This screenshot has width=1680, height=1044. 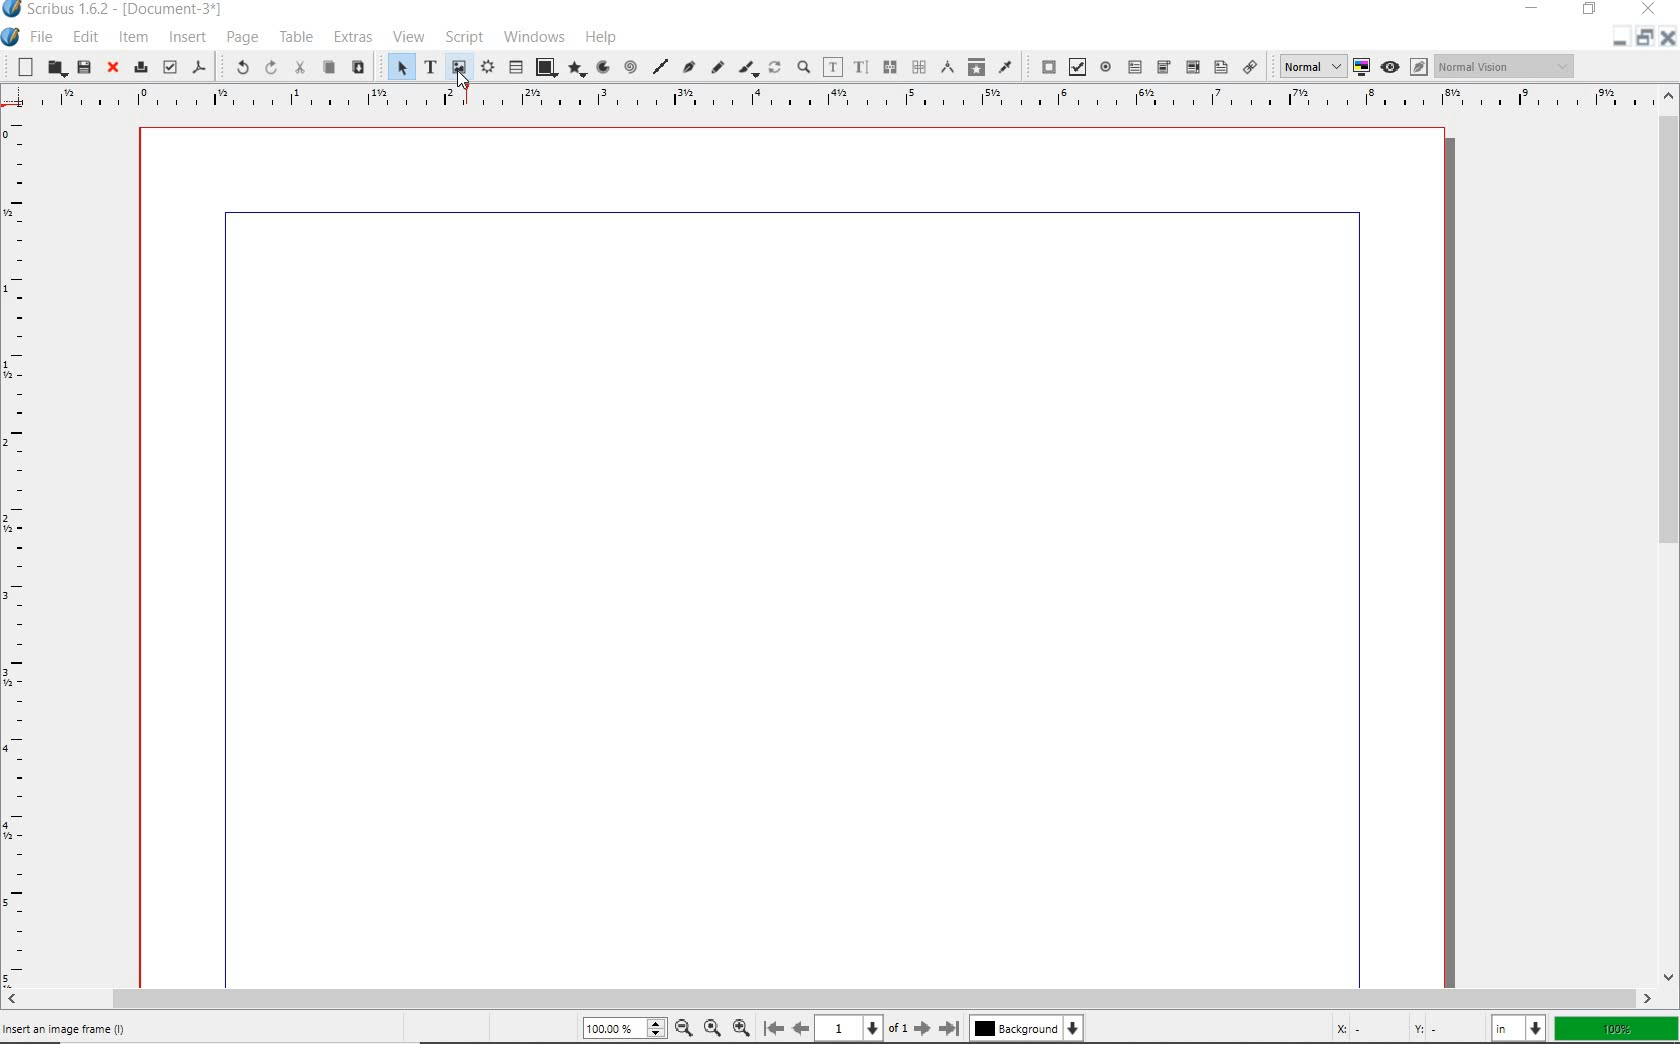 I want to click on RULER, so click(x=20, y=546).